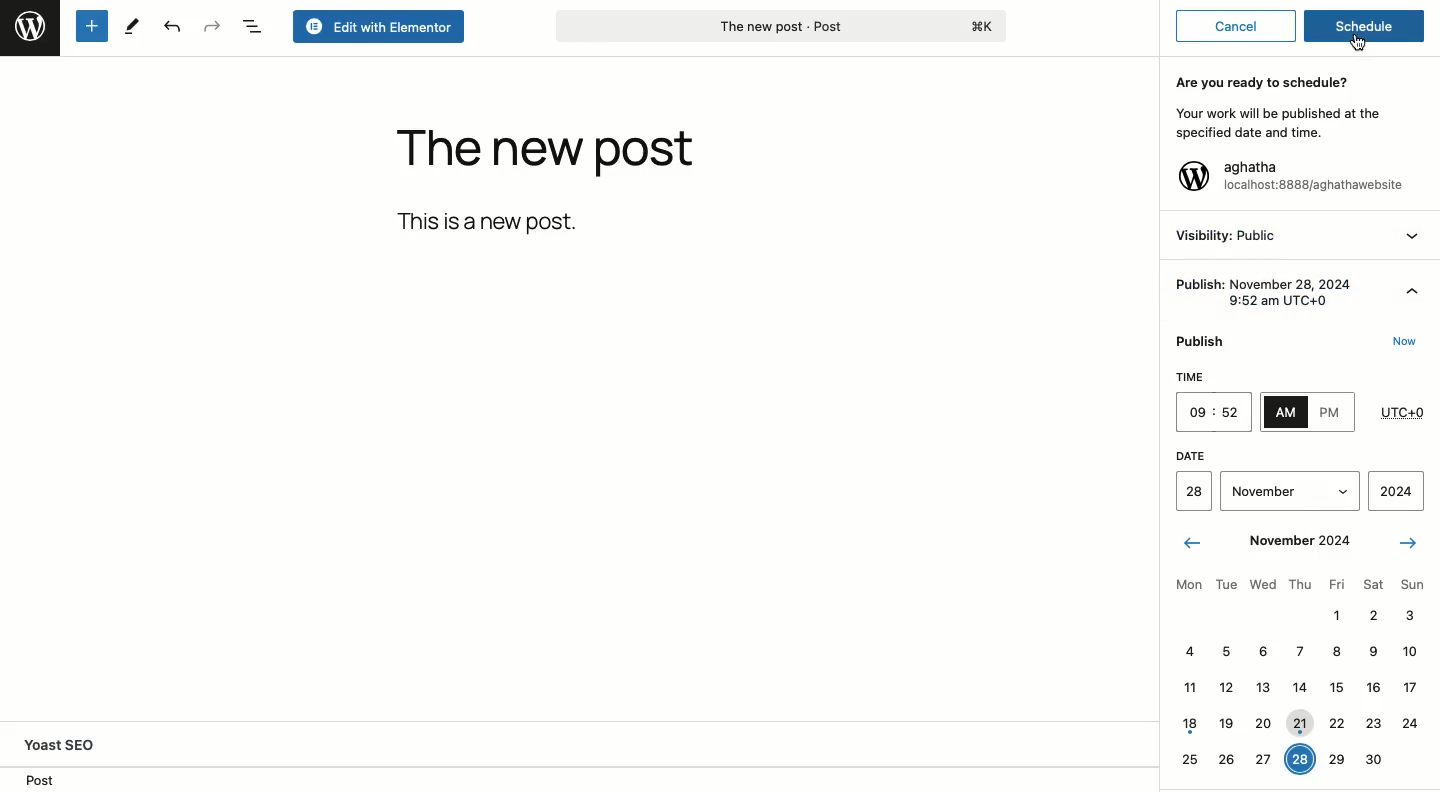  What do you see at coordinates (1295, 454) in the screenshot?
I see `Date` at bounding box center [1295, 454].